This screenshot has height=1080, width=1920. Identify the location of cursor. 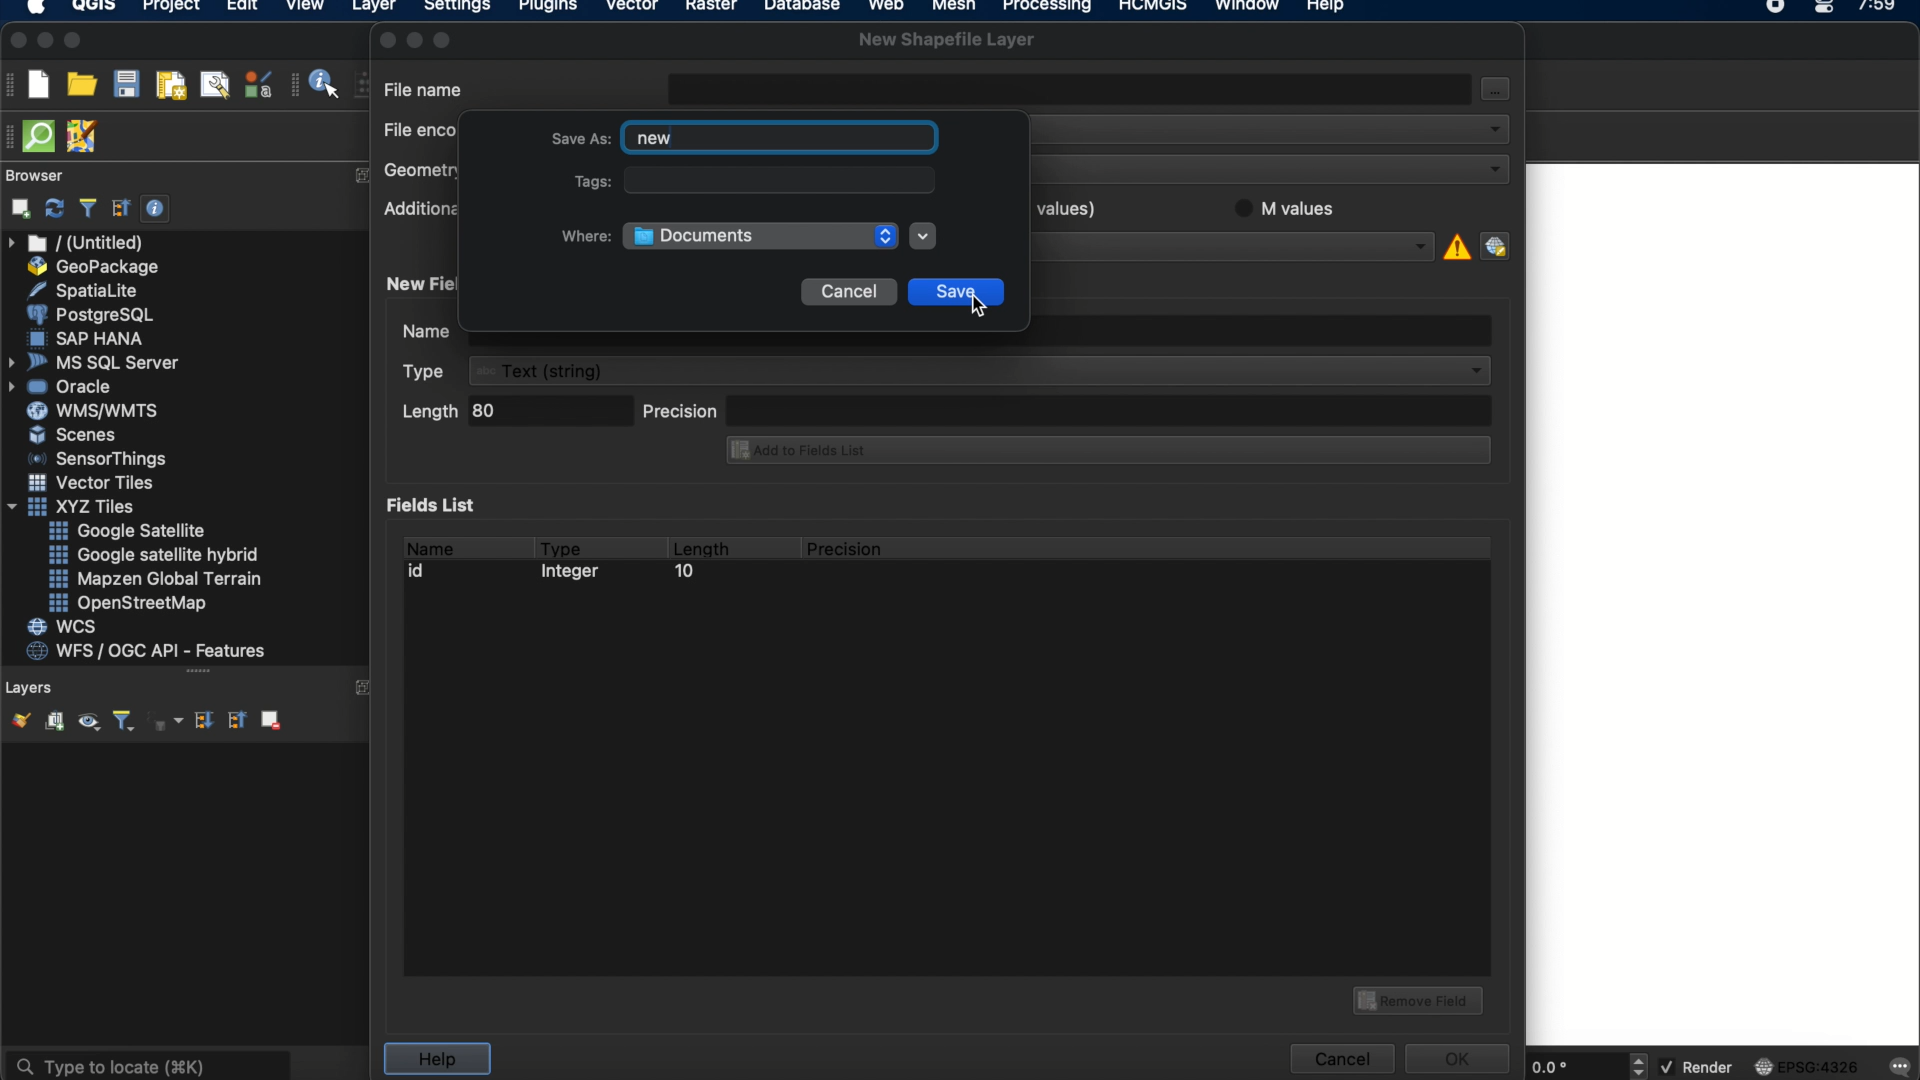
(974, 302).